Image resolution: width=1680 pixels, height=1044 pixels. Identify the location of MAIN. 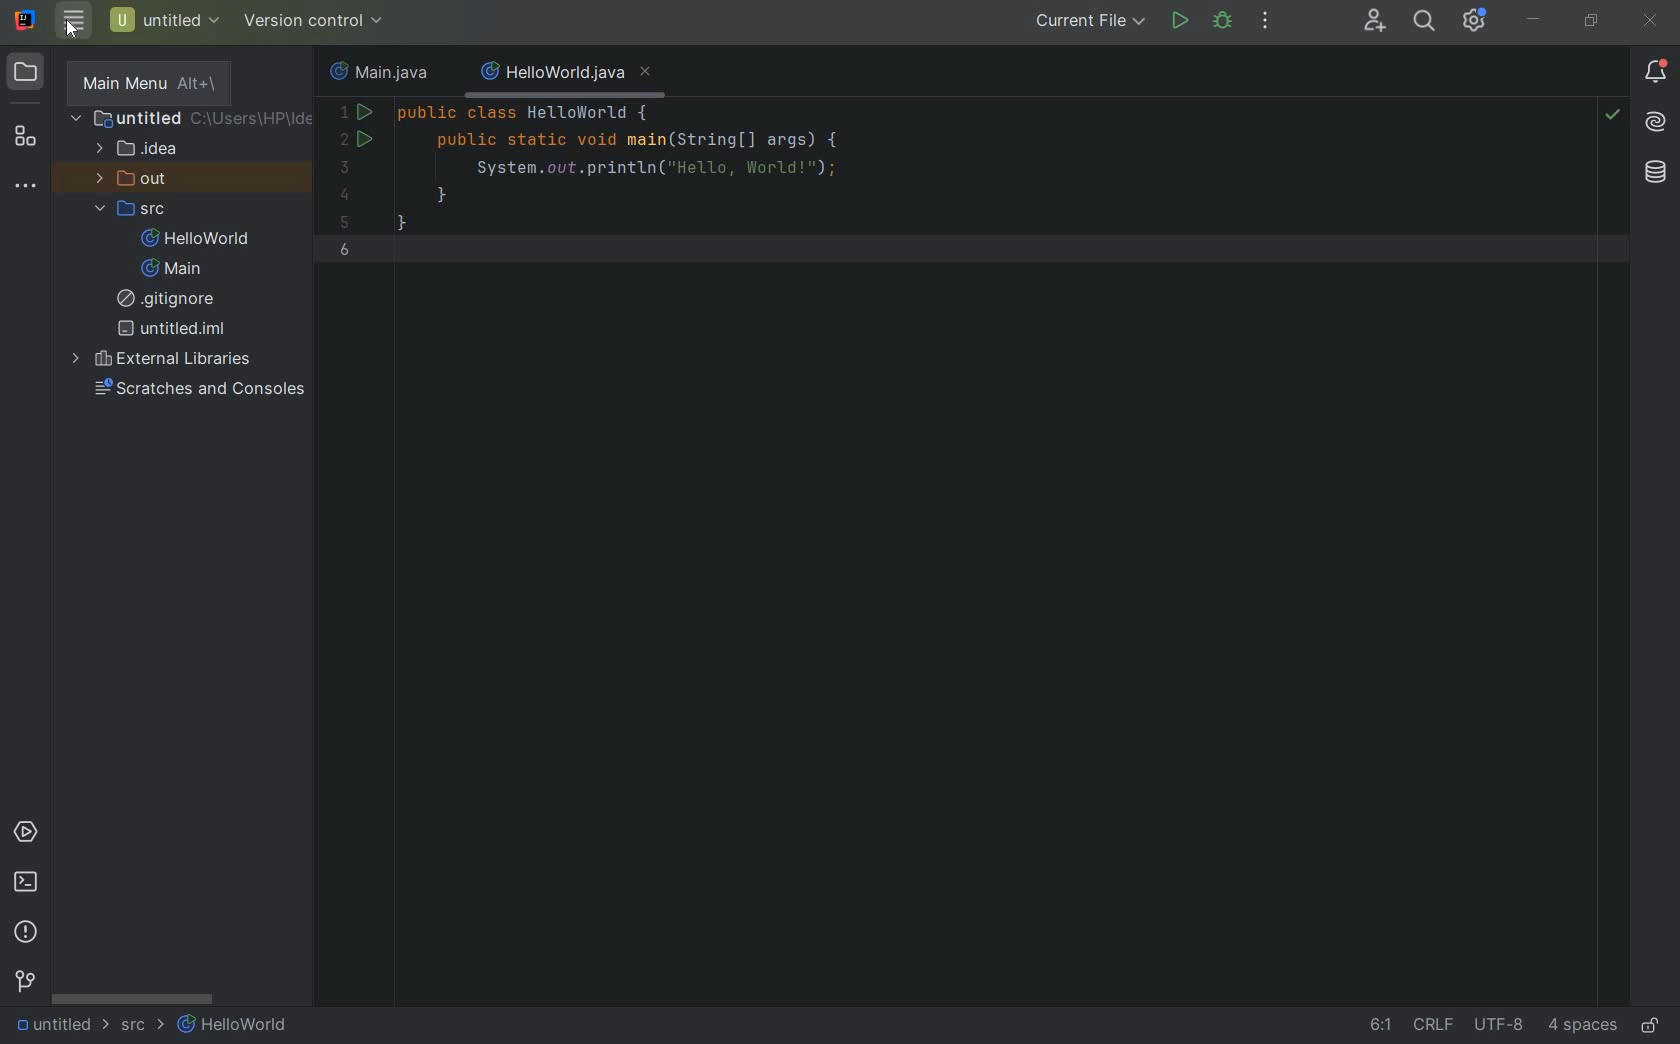
(174, 269).